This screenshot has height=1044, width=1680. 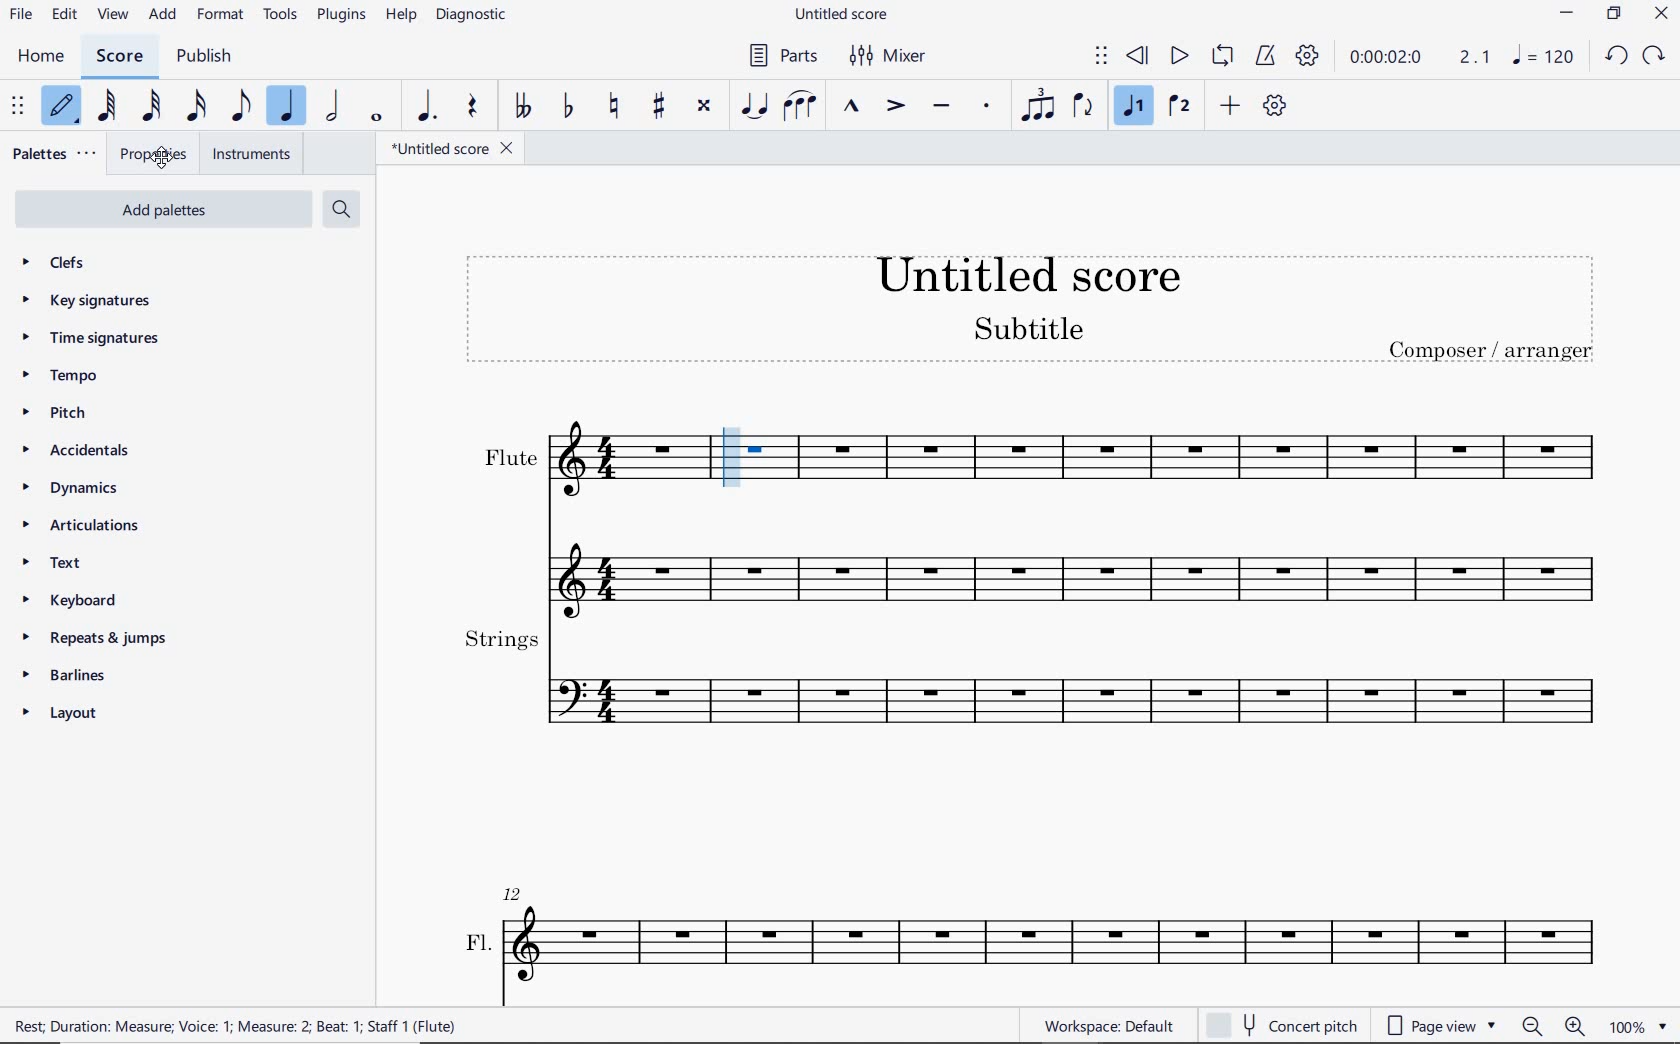 I want to click on close, so click(x=1661, y=15).